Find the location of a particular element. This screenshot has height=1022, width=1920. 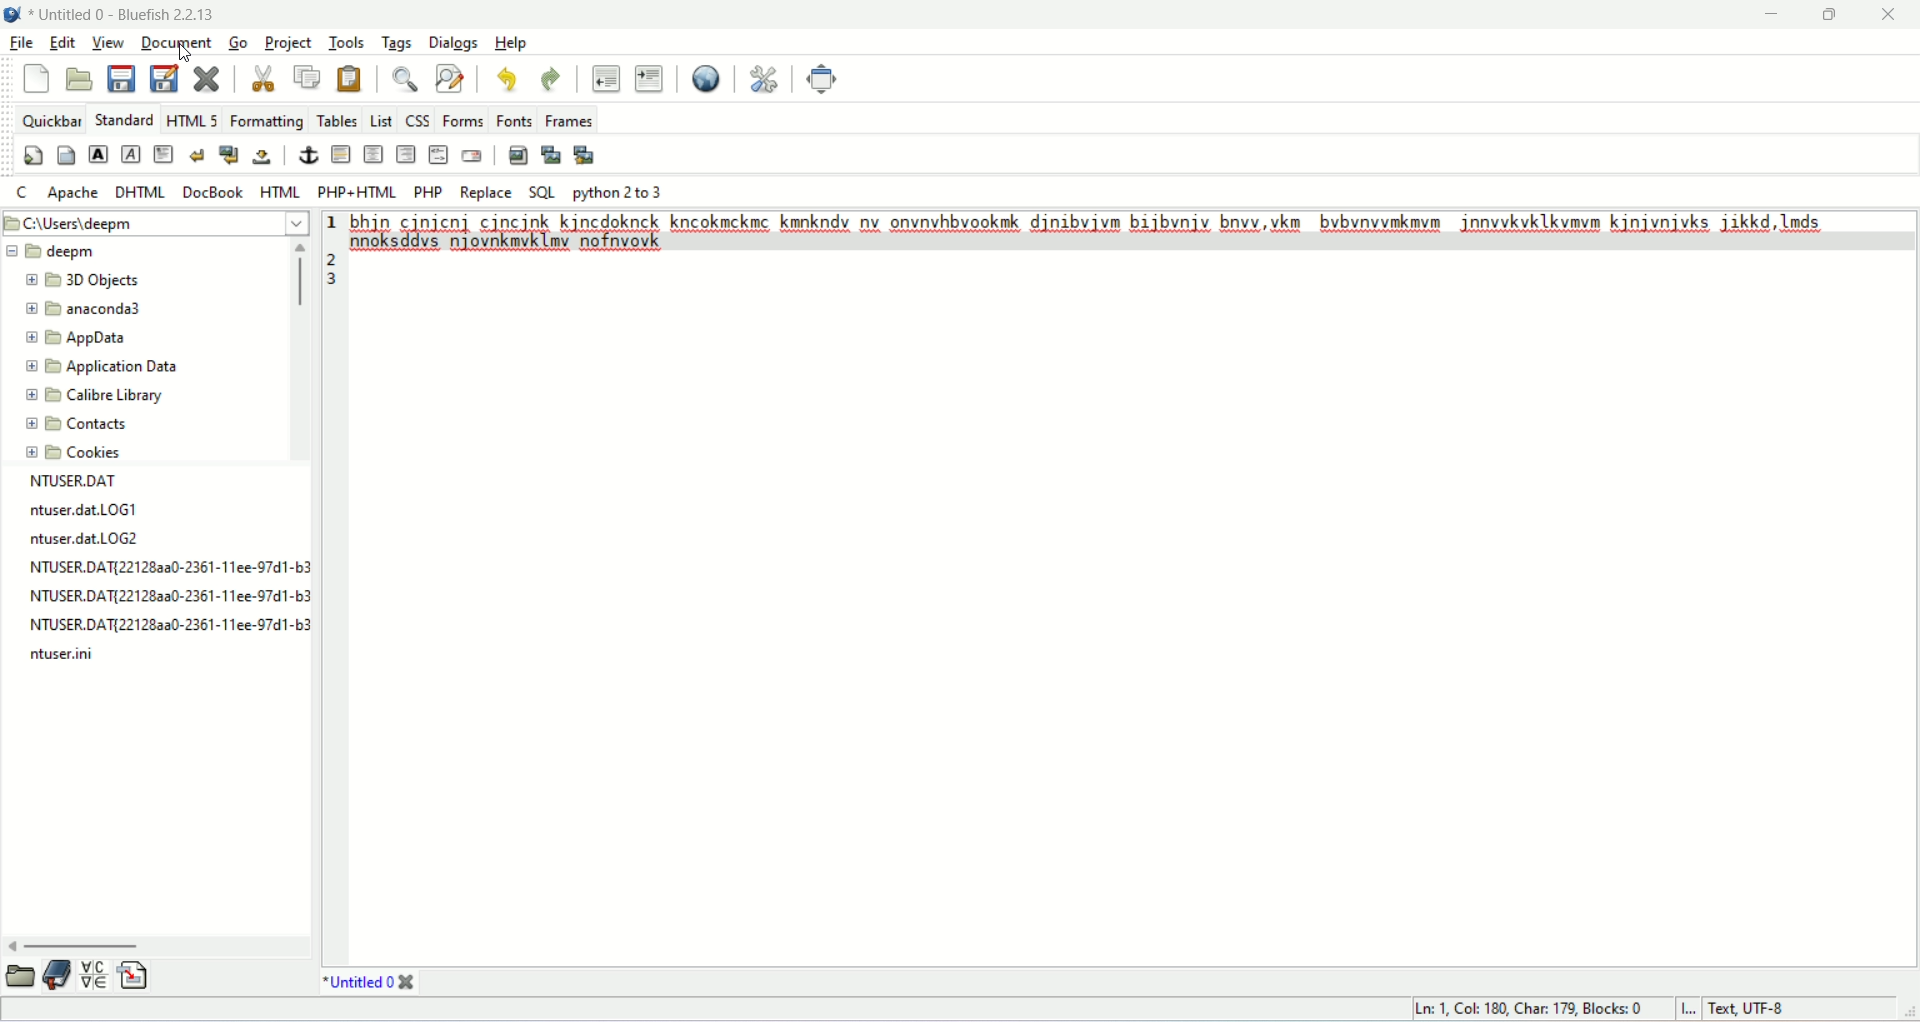

HTML 5 is located at coordinates (189, 119).